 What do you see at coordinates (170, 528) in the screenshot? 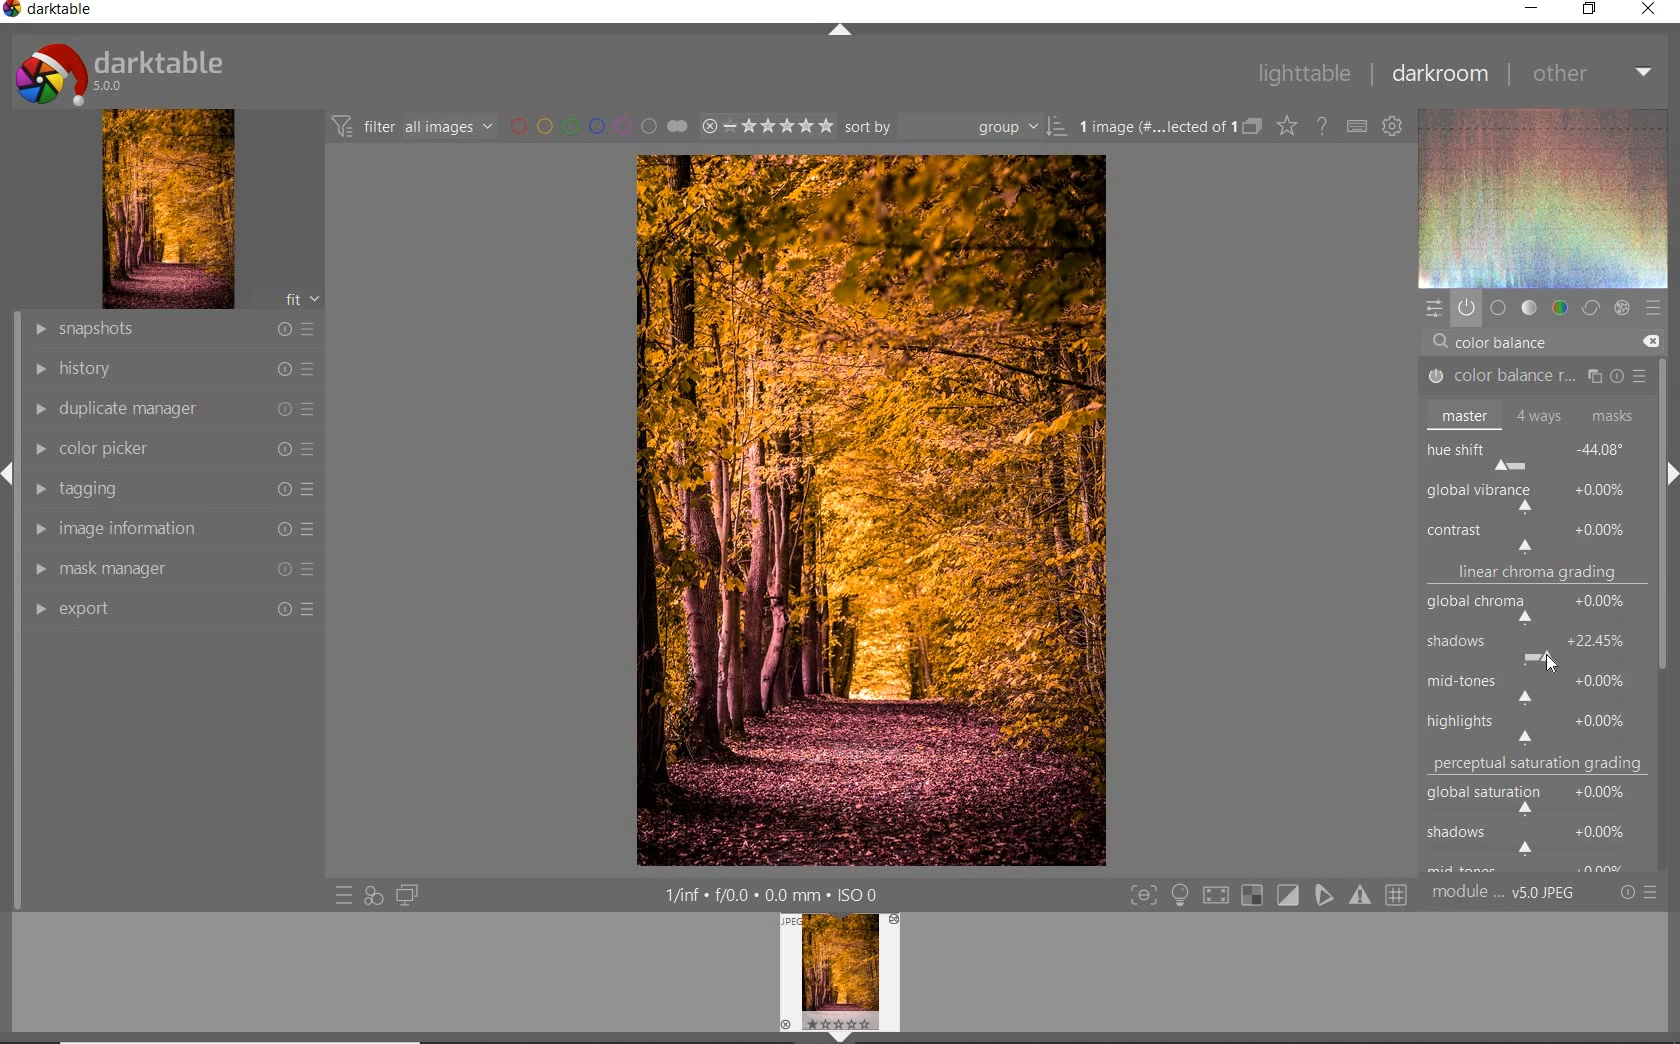
I see `image information` at bounding box center [170, 528].